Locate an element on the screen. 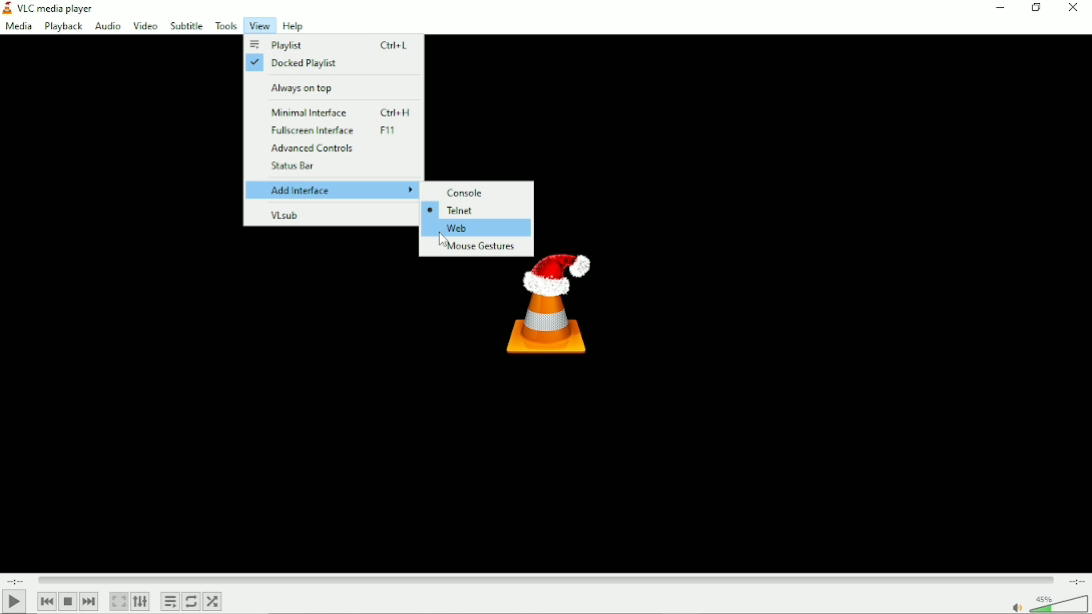 This screenshot has width=1092, height=614. Minimal interface is located at coordinates (340, 113).